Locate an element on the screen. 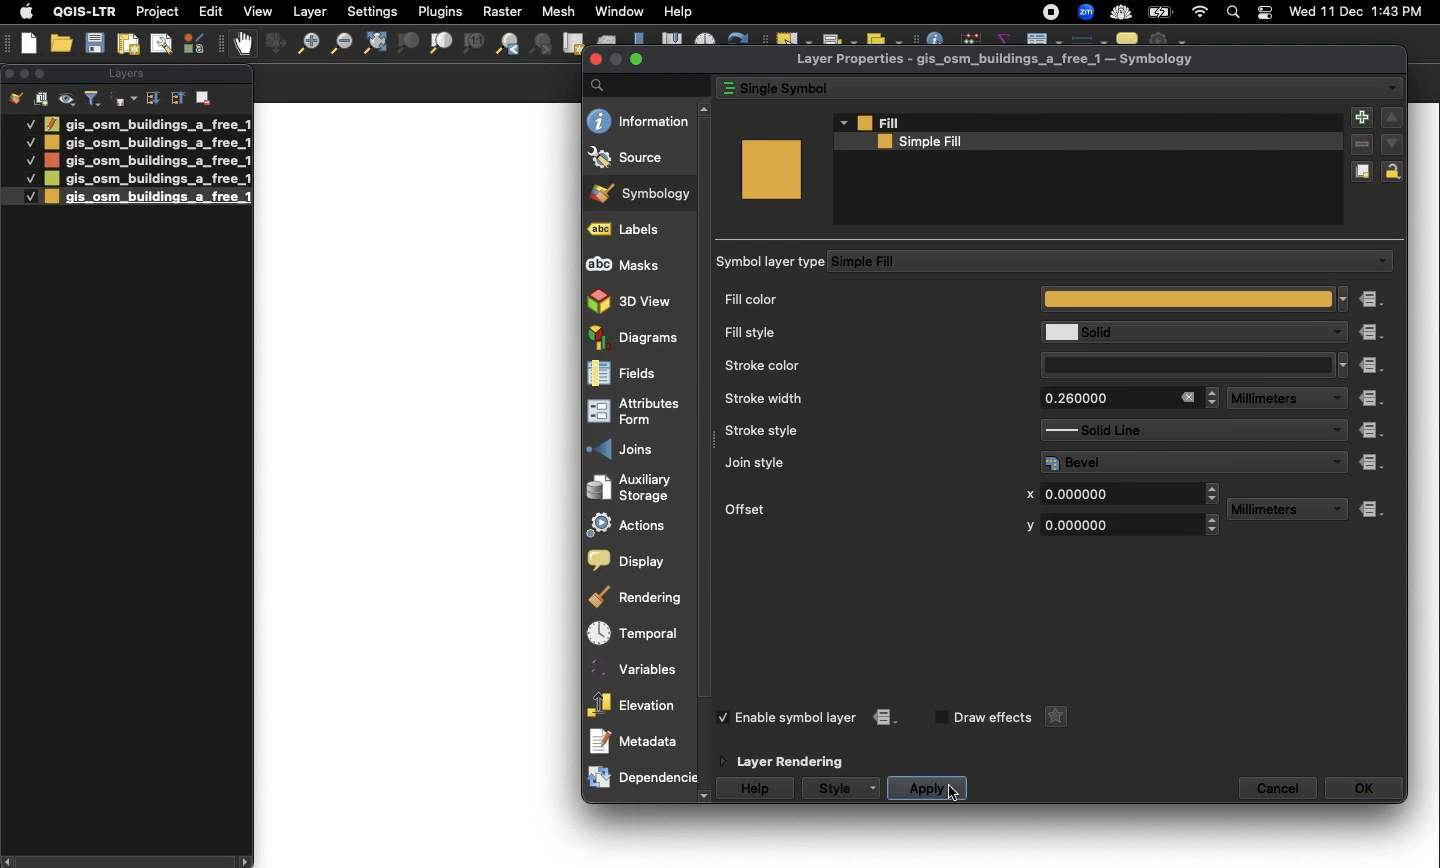 Image resolution: width=1440 pixels, height=868 pixels.  Millimeters is located at coordinates (1267, 399).